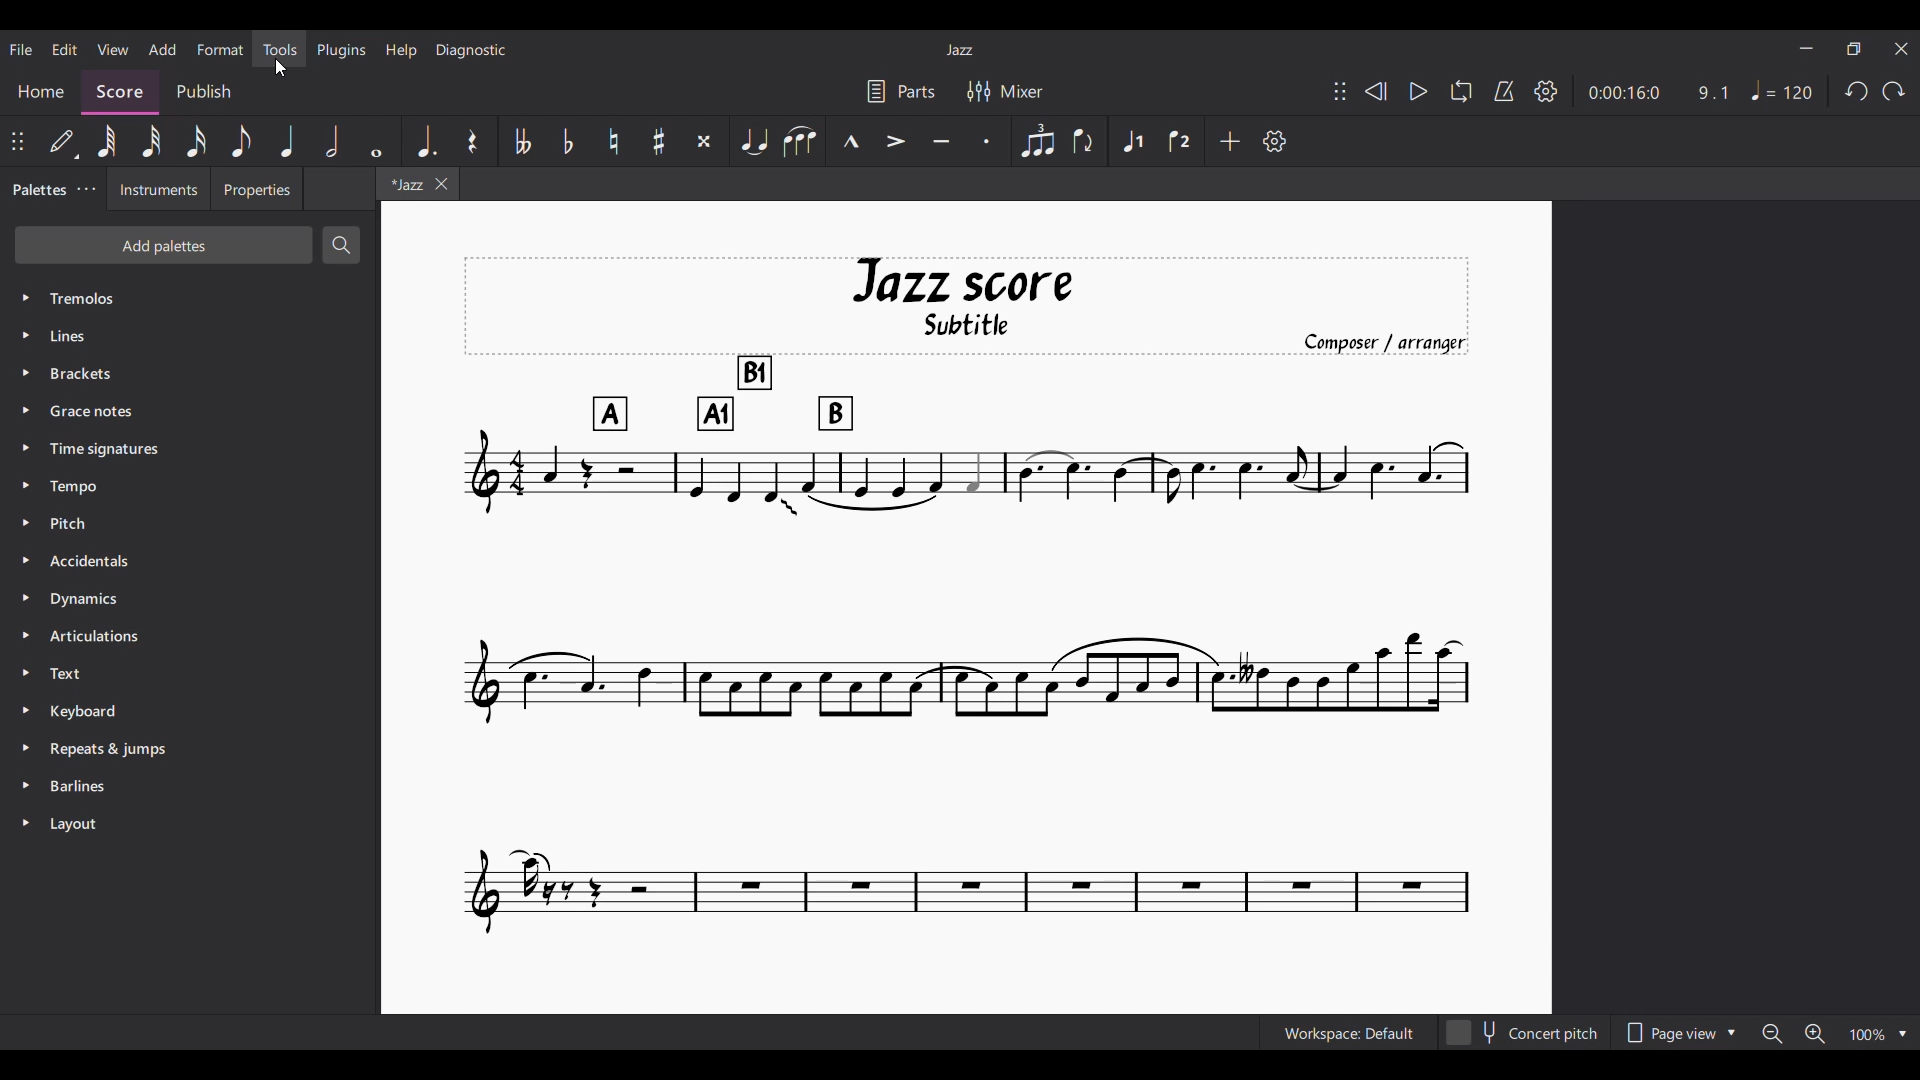 This screenshot has width=1920, height=1080. I want to click on Accent, so click(897, 142).